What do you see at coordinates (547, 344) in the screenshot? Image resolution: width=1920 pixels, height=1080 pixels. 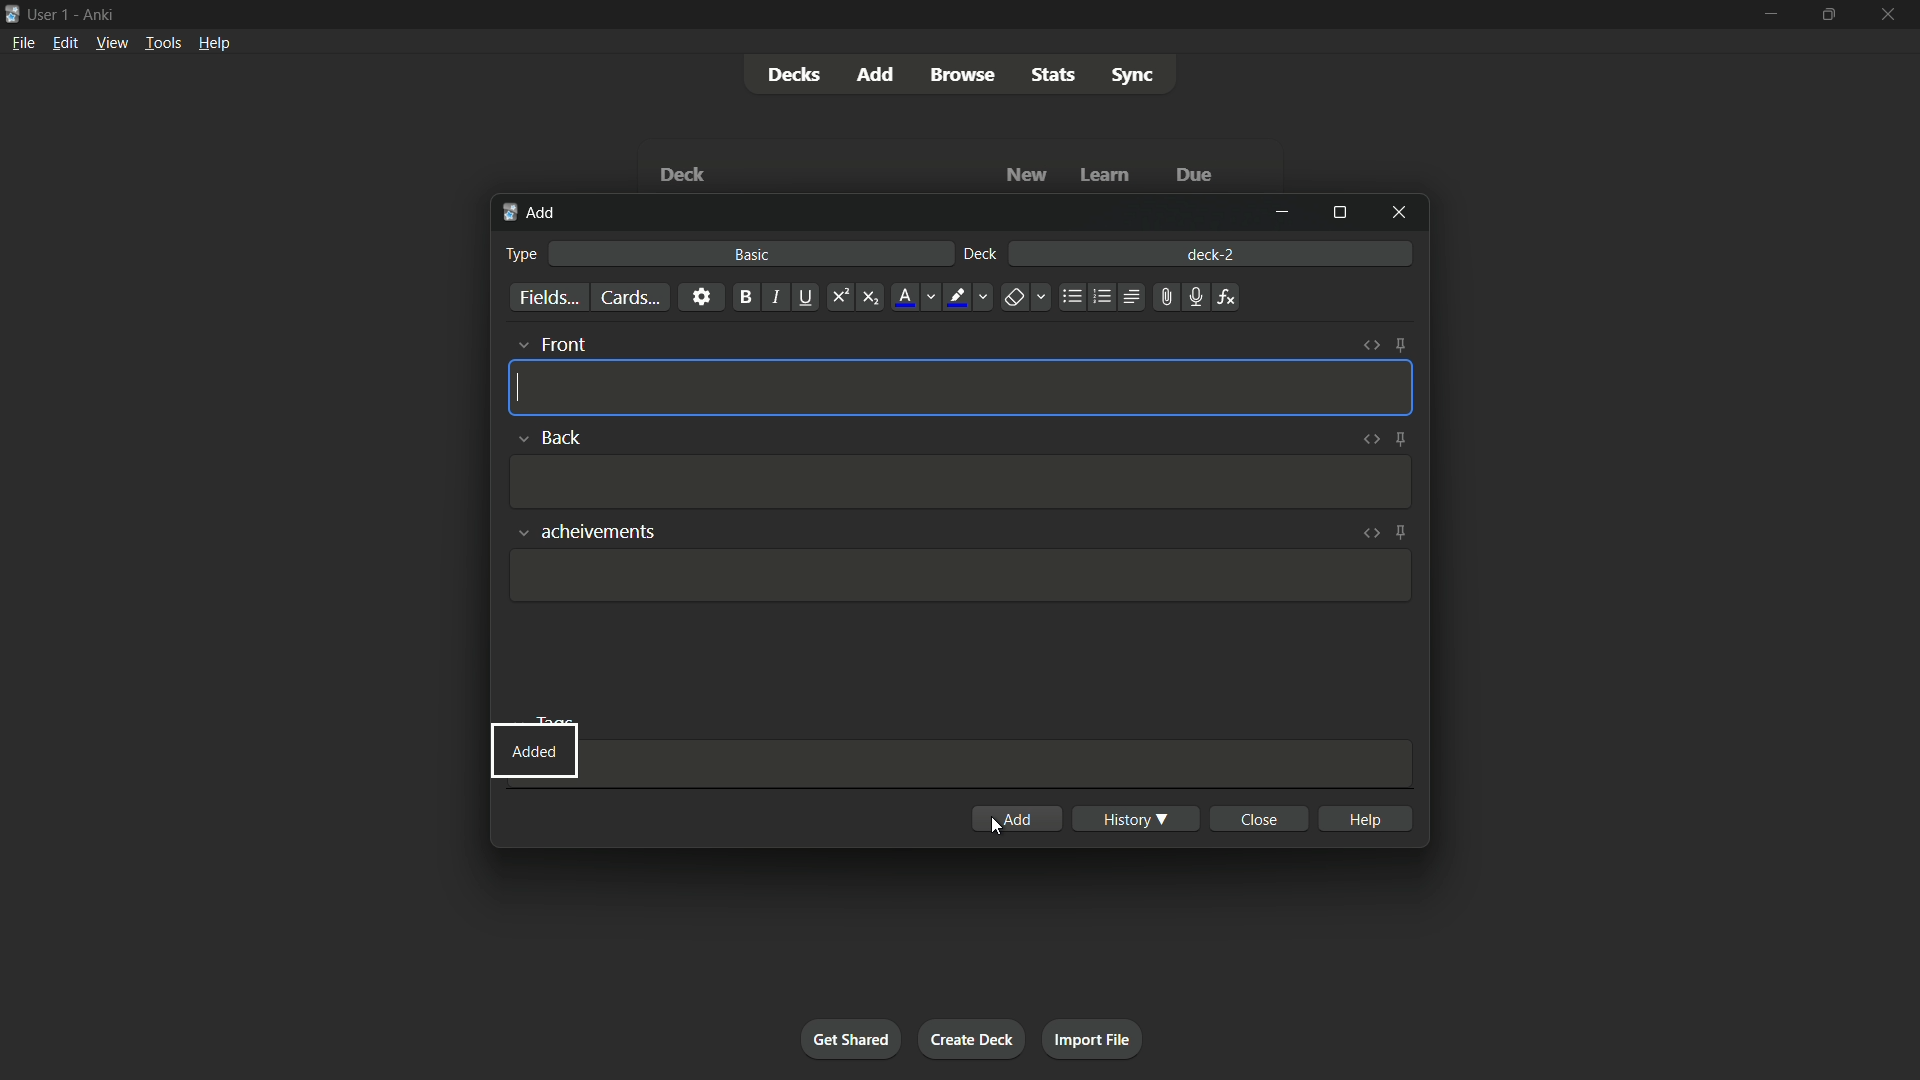 I see `front` at bounding box center [547, 344].